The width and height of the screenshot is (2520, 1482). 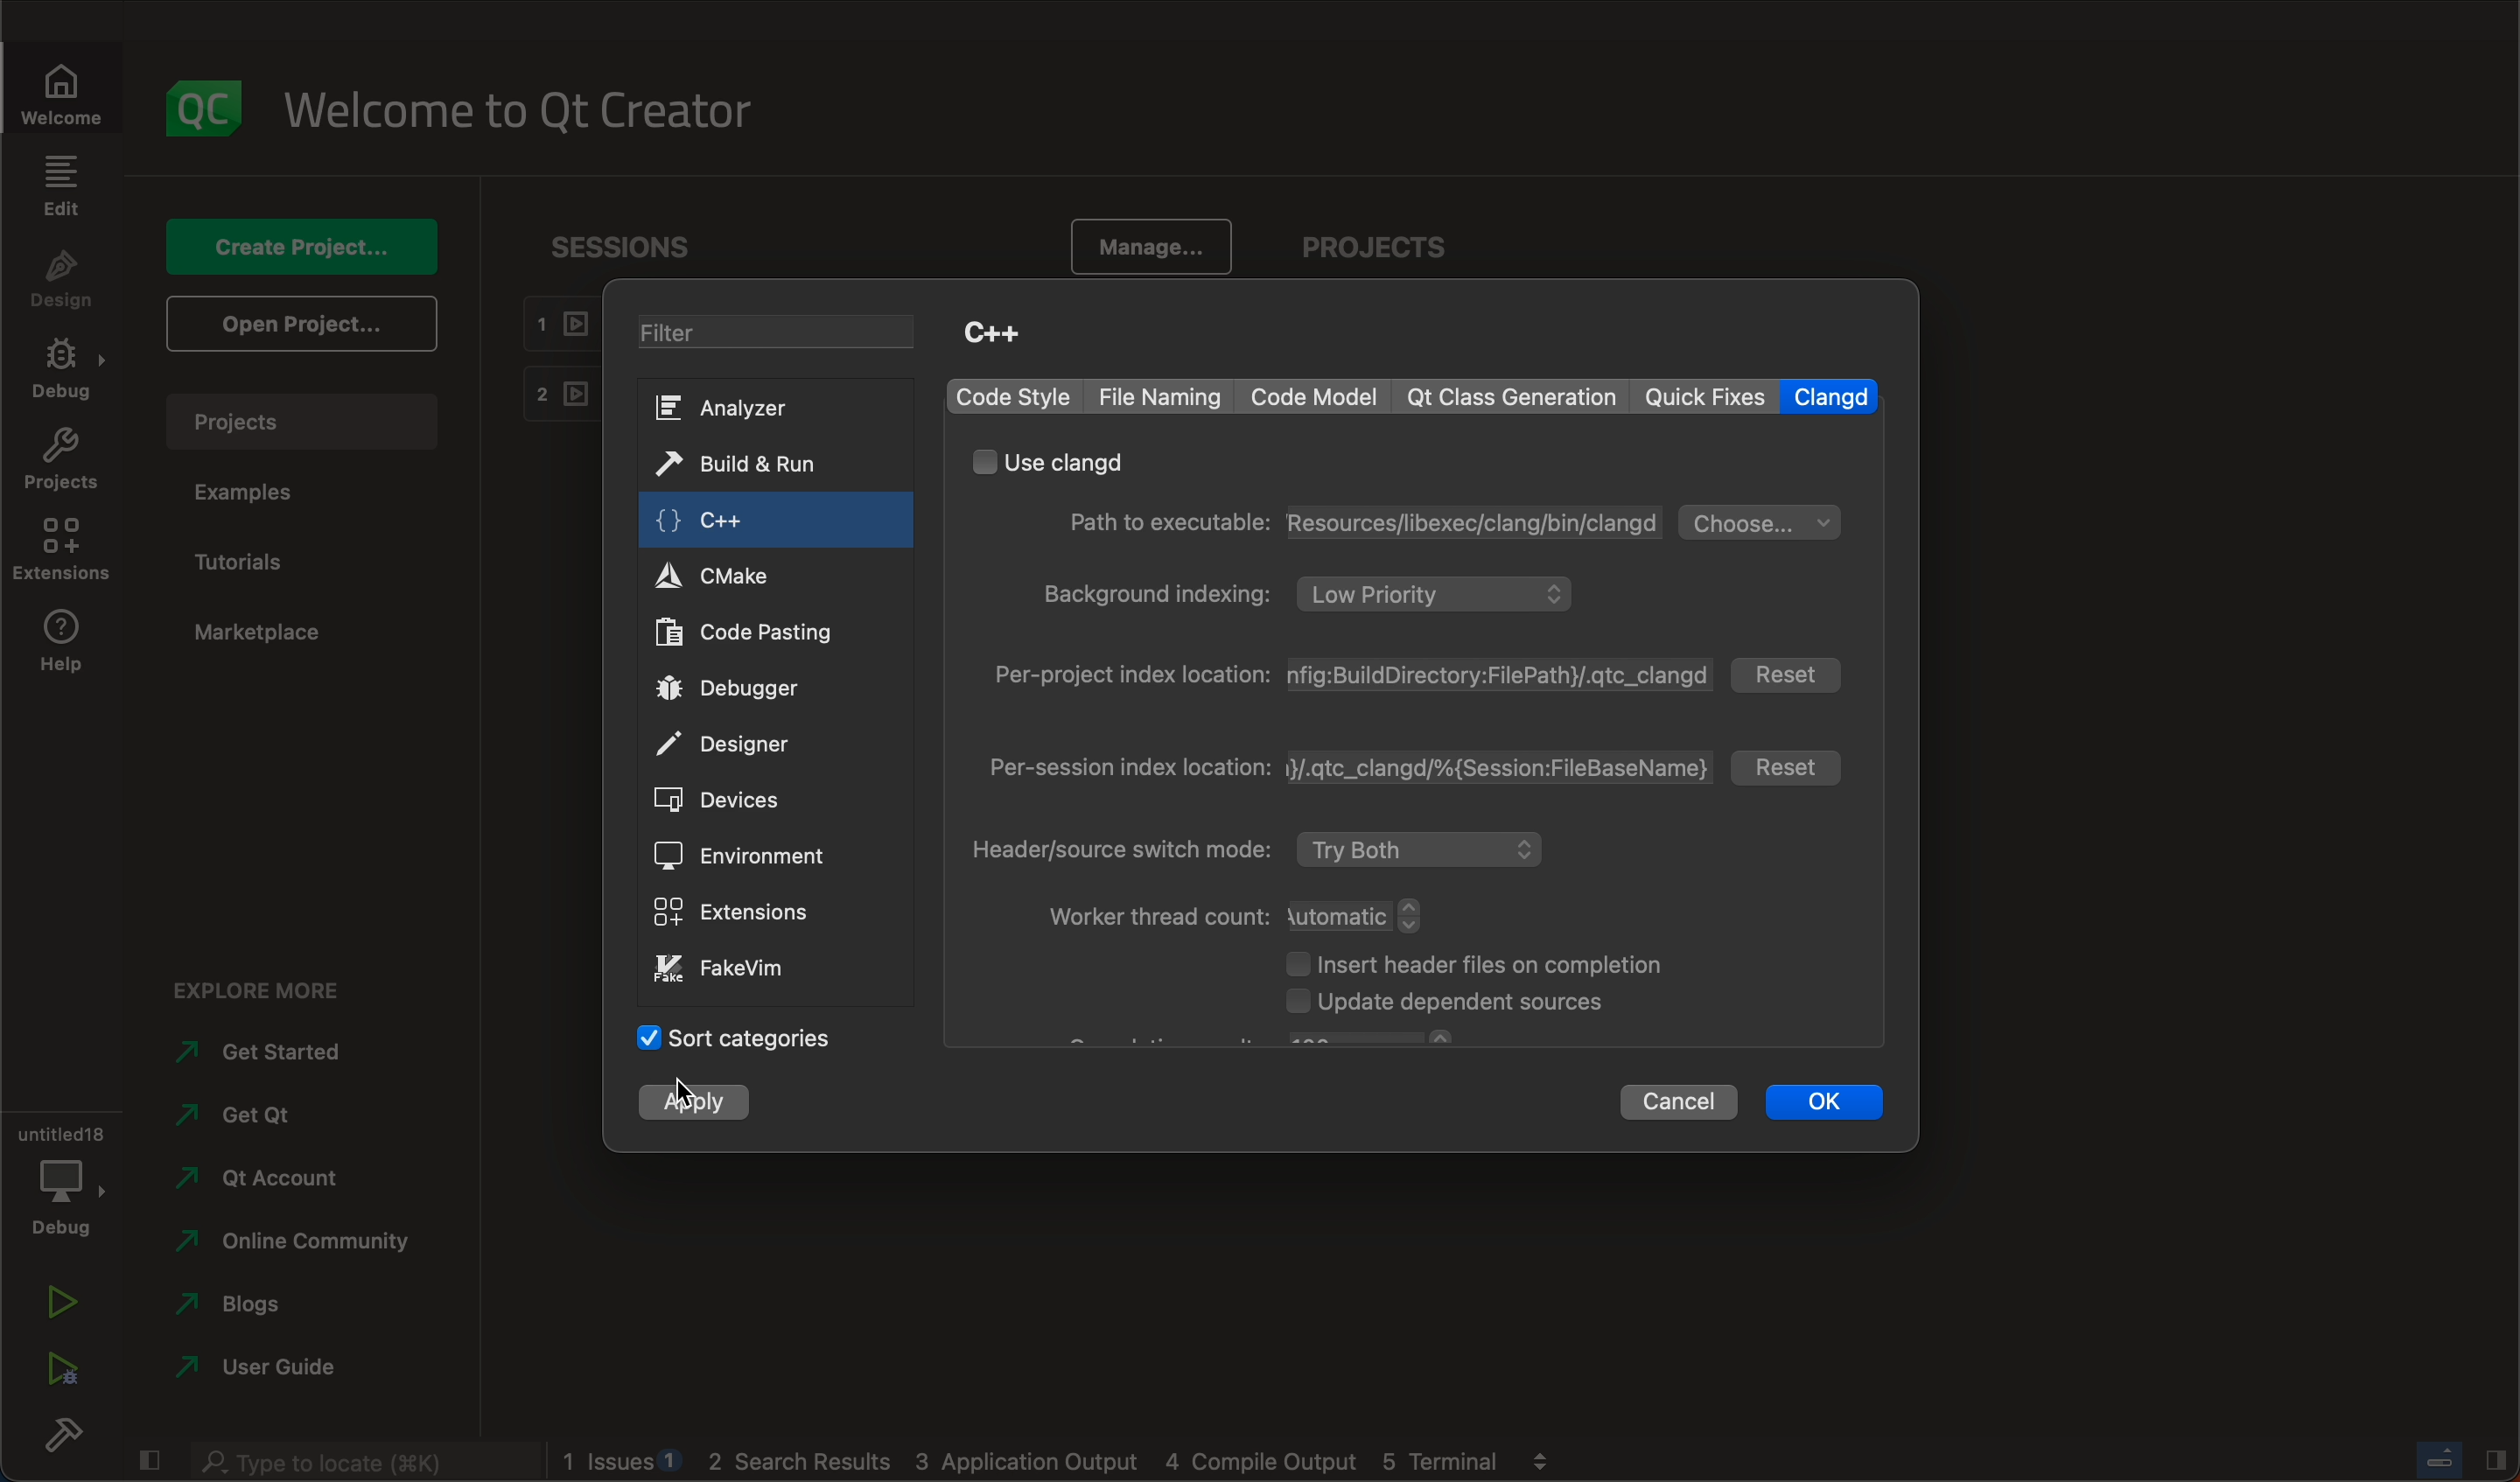 What do you see at coordinates (736, 409) in the screenshot?
I see `kits` at bounding box center [736, 409].